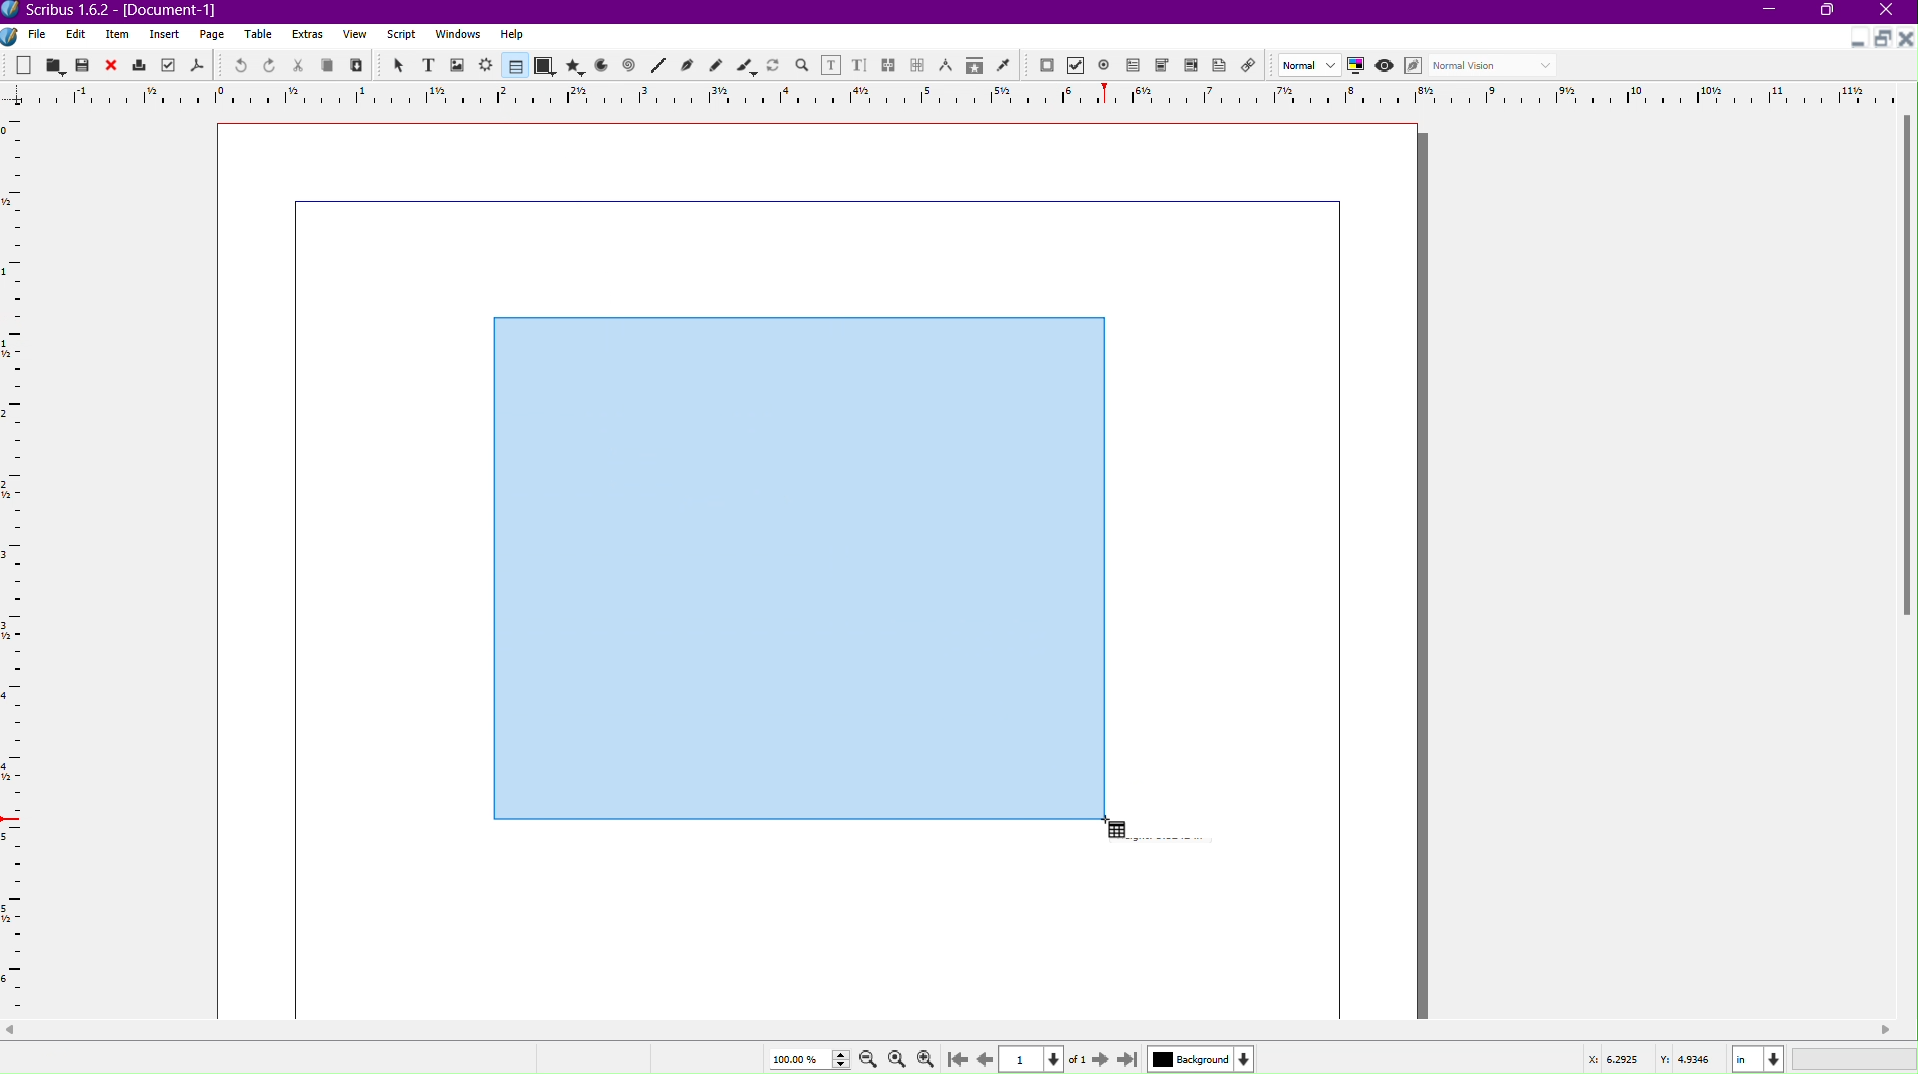  What do you see at coordinates (121, 11) in the screenshot?
I see `Window Name` at bounding box center [121, 11].